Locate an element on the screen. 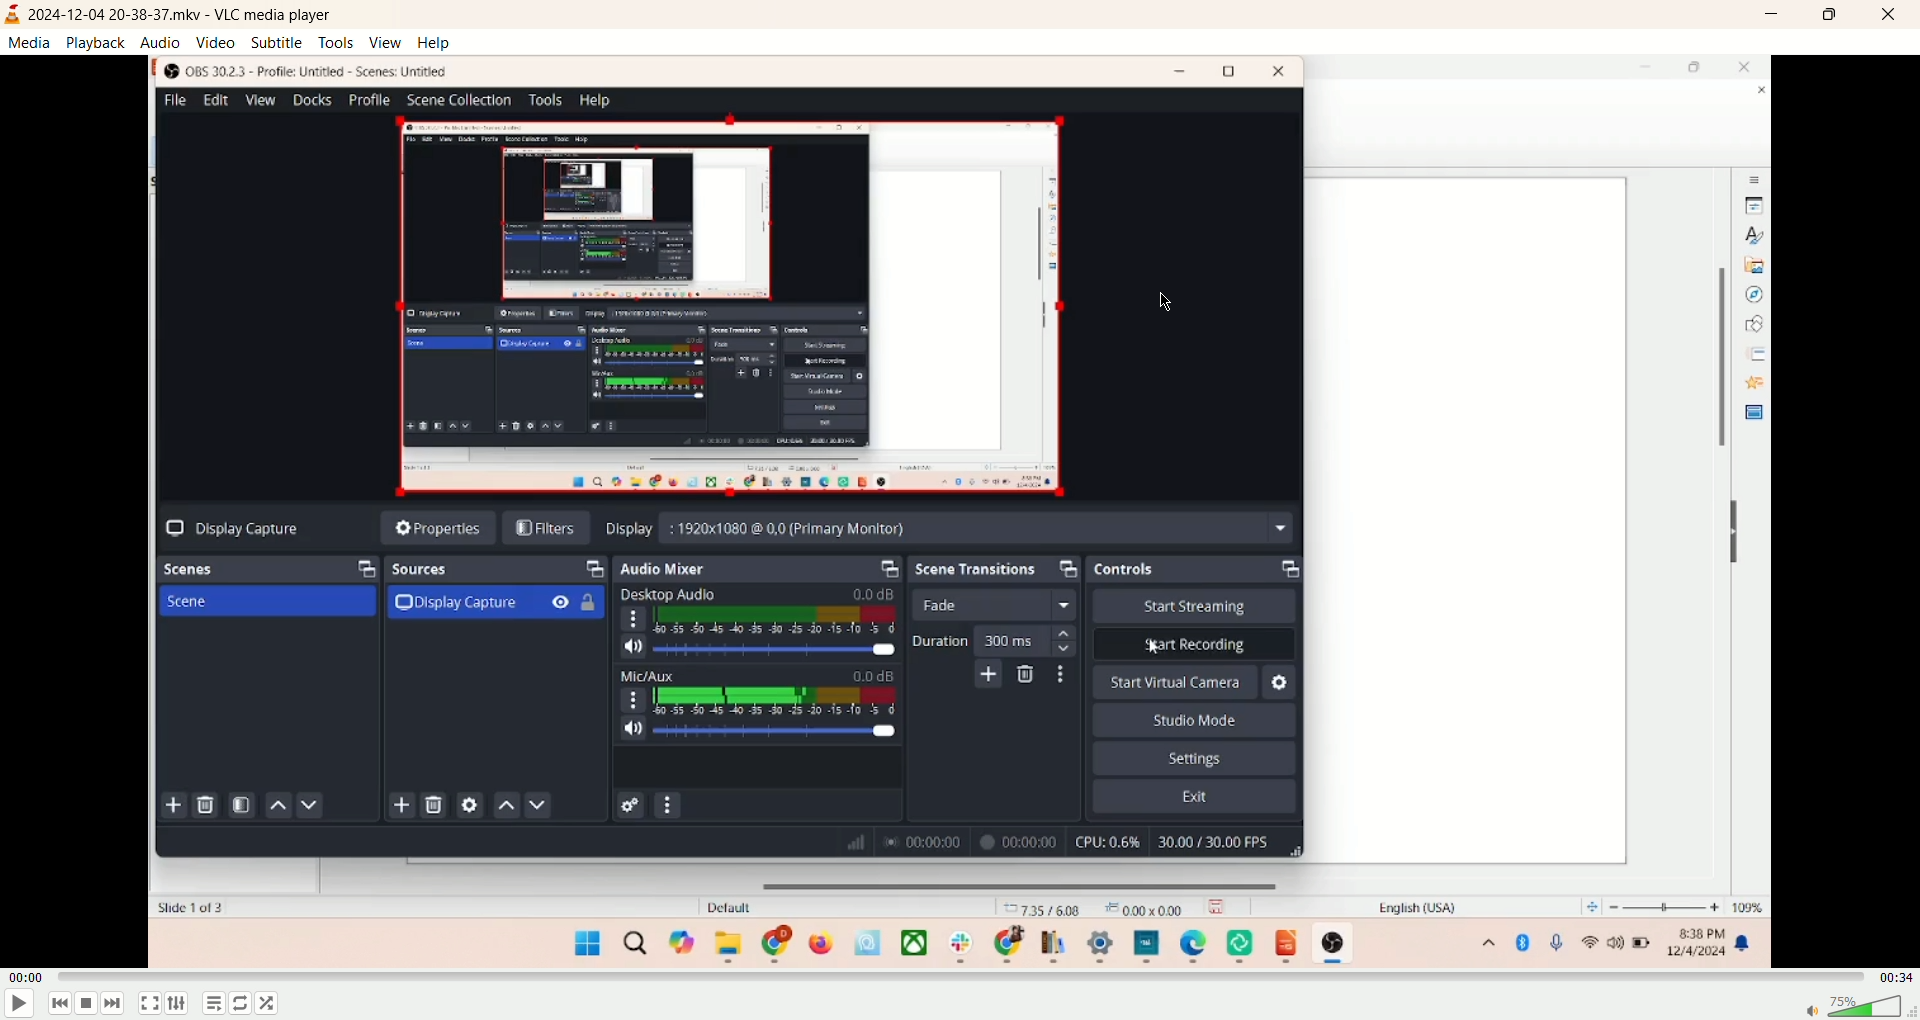 Image resolution: width=1920 pixels, height=1020 pixels. tools is located at coordinates (333, 43).